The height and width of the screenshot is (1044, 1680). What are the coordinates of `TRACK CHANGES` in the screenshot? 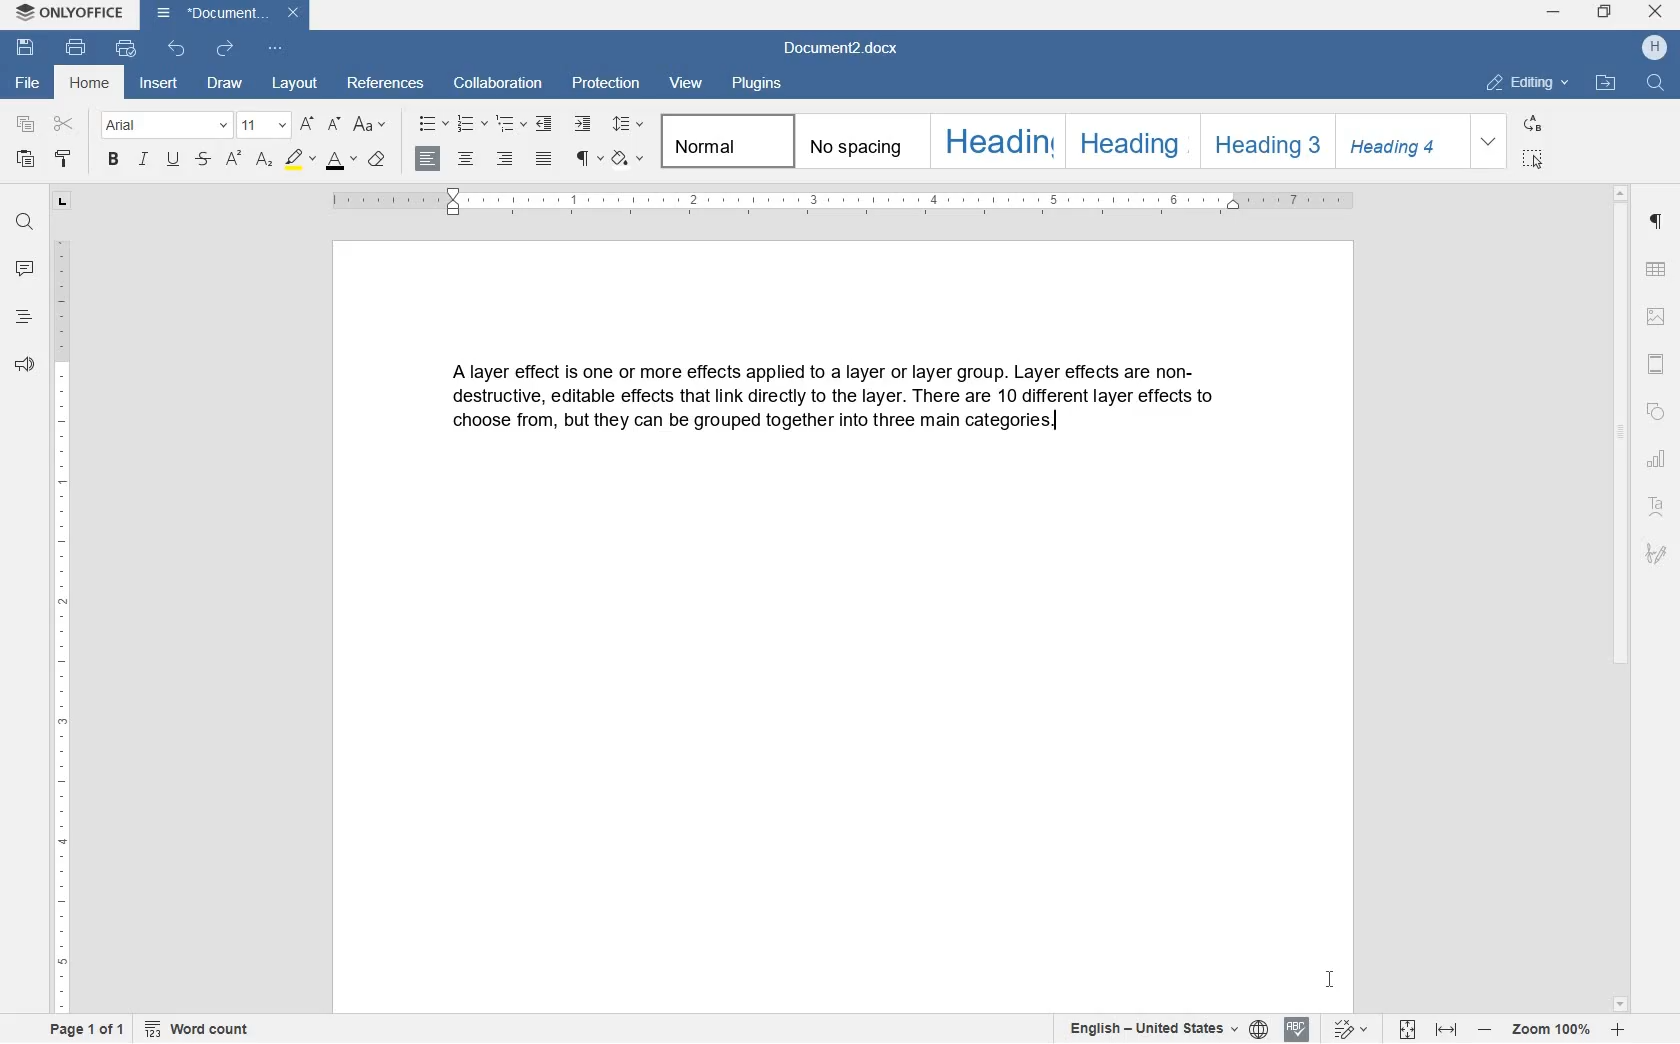 It's located at (1353, 1030).